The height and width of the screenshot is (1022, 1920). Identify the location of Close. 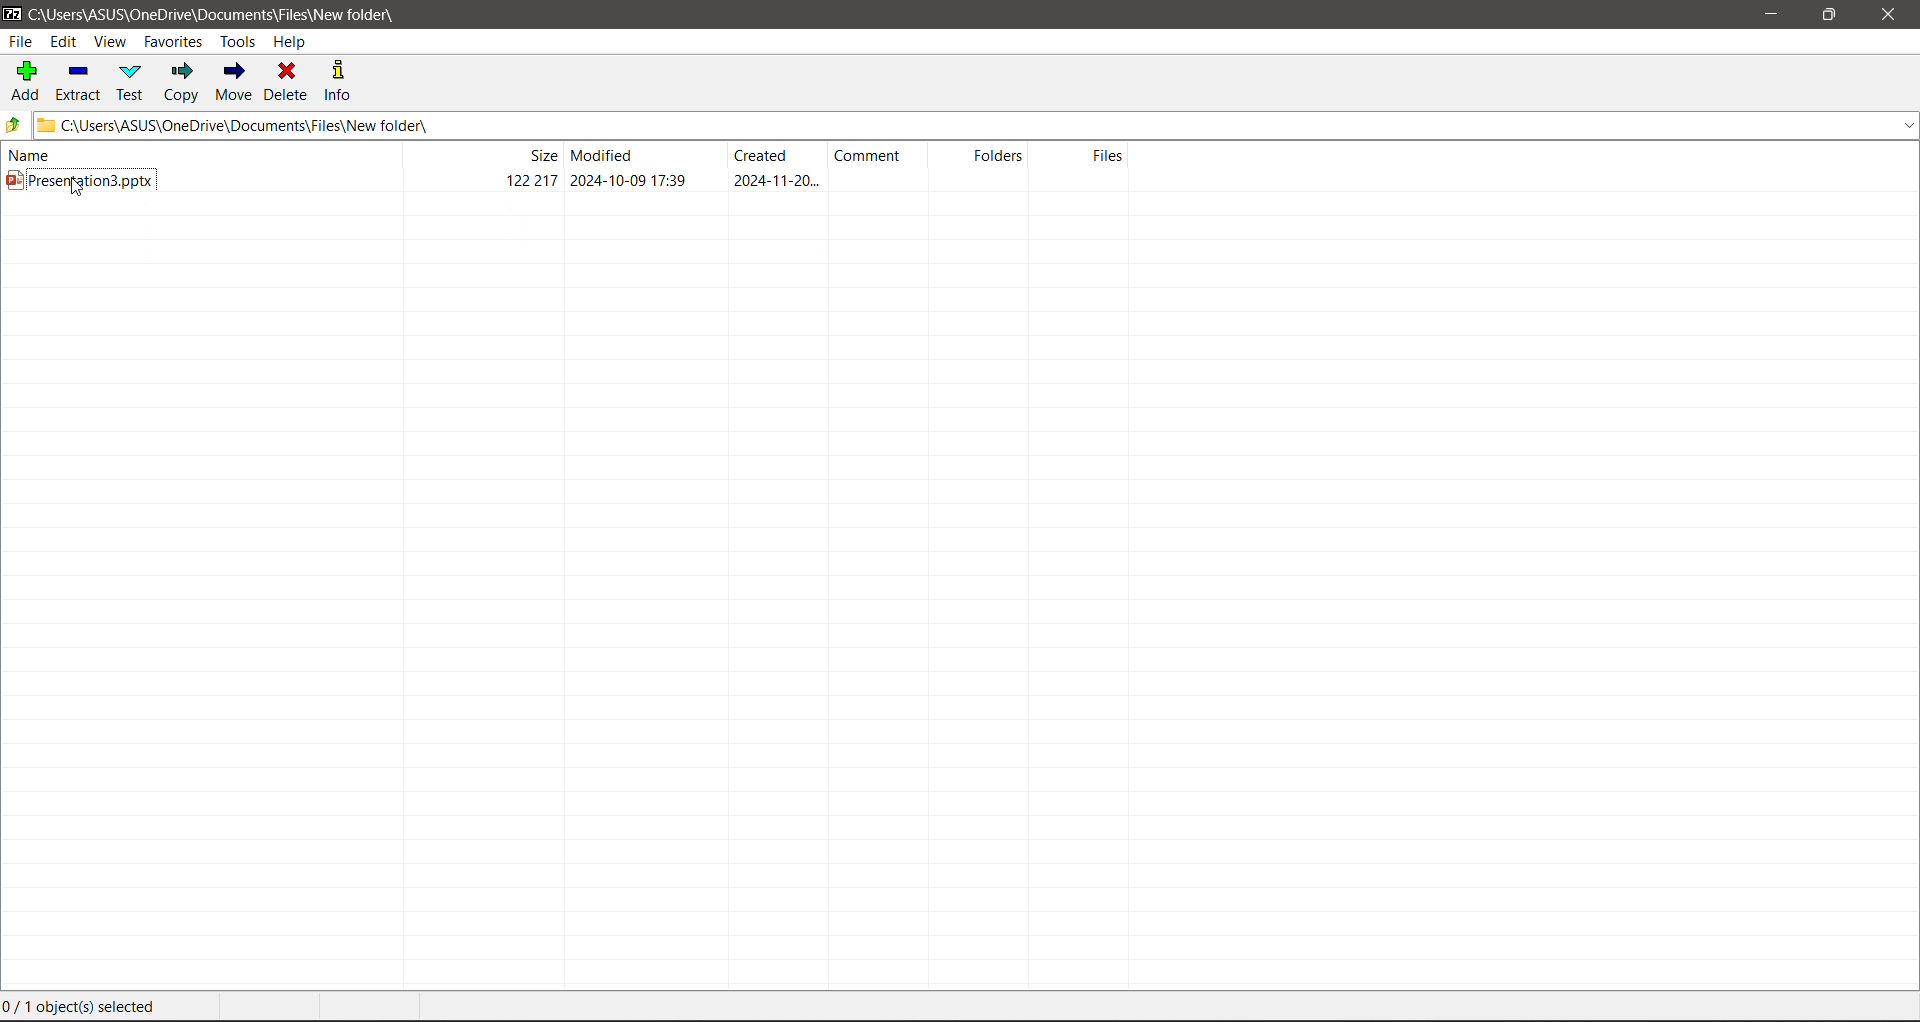
(1894, 15).